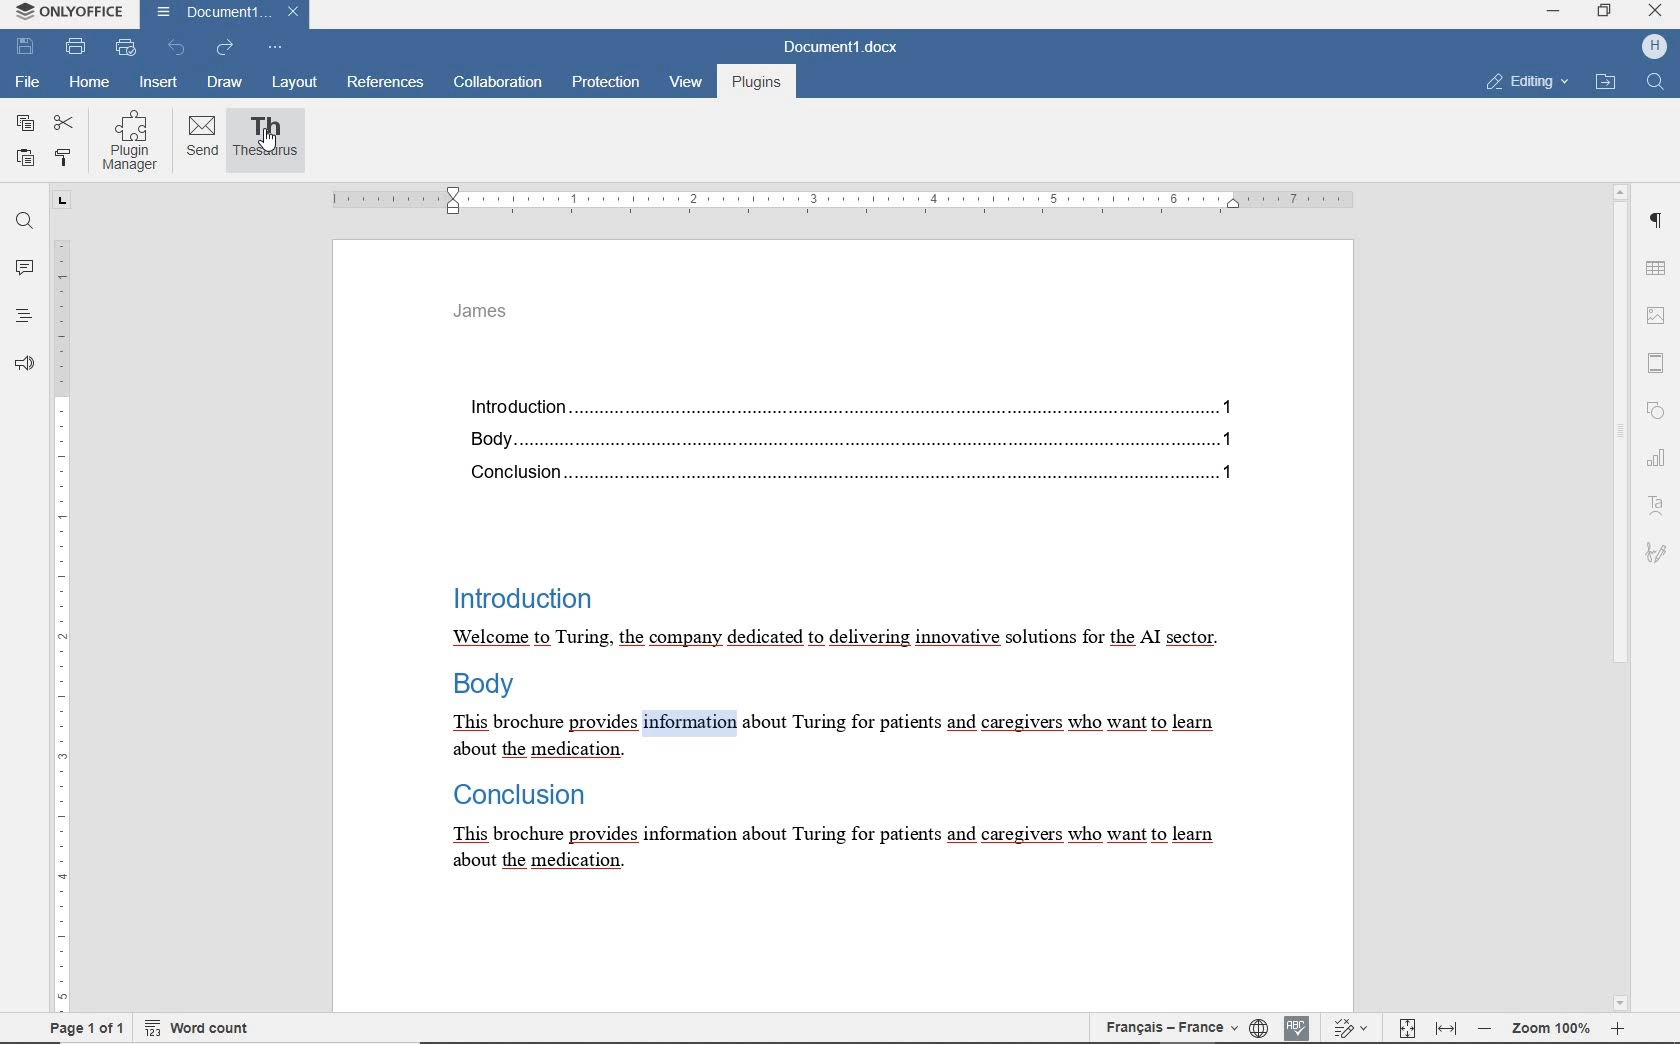  What do you see at coordinates (755, 84) in the screenshot?
I see `PLUGINS` at bounding box center [755, 84].